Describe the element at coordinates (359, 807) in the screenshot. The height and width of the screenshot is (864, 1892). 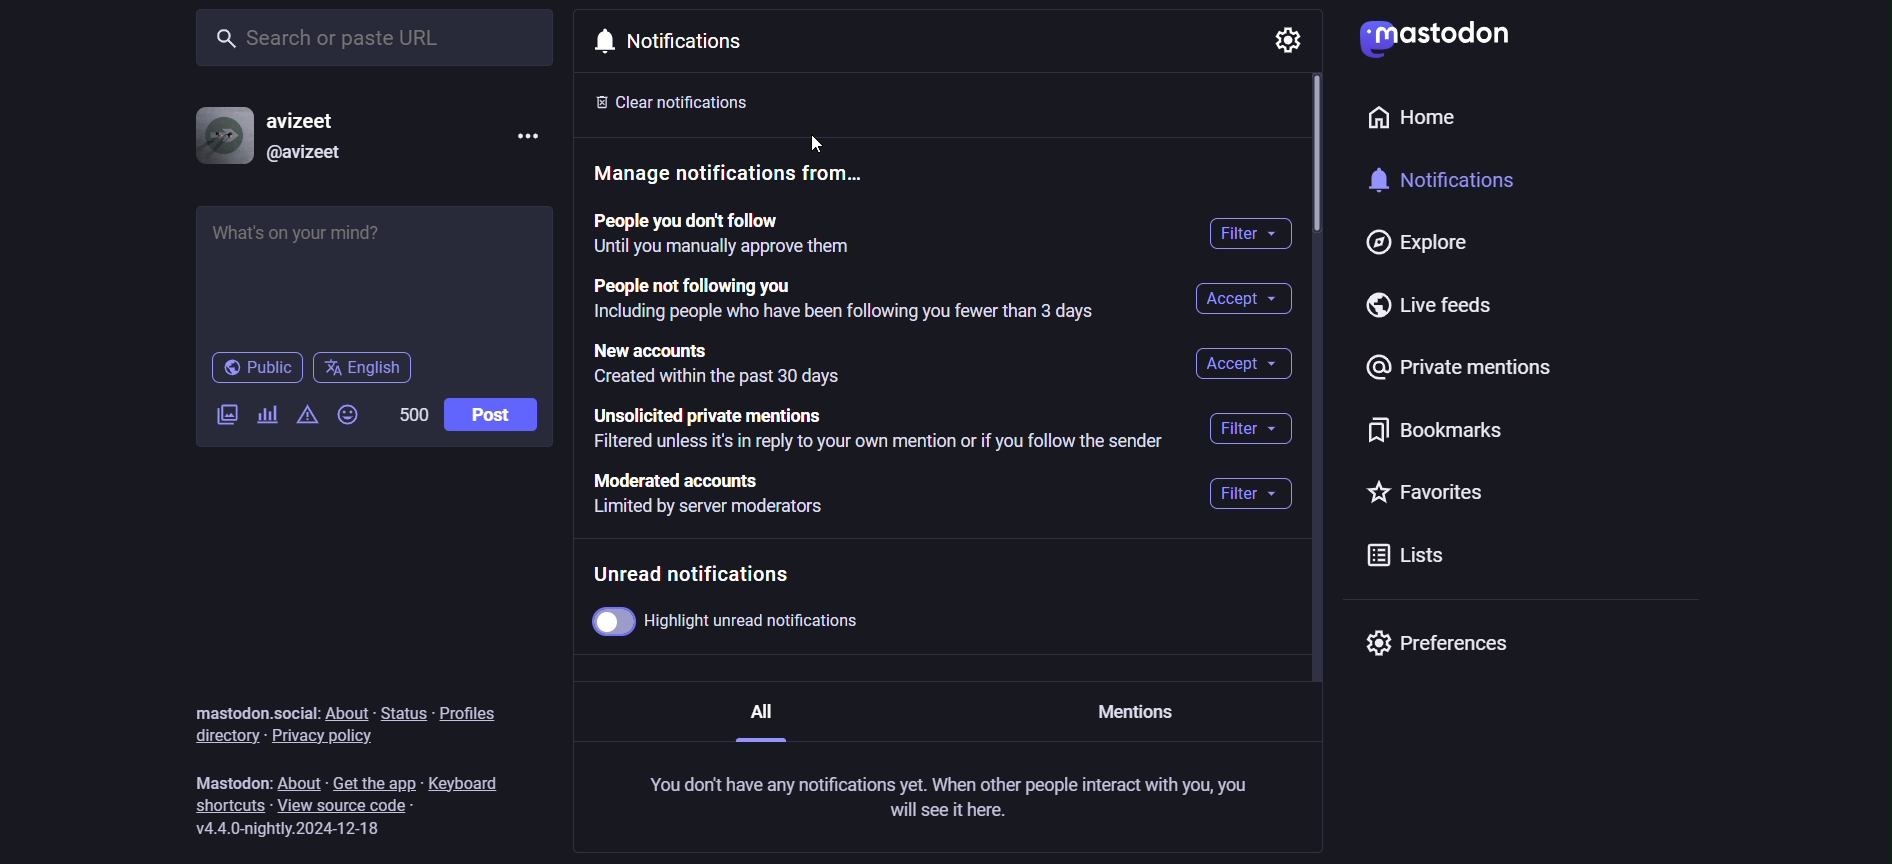
I see `view source code` at that location.